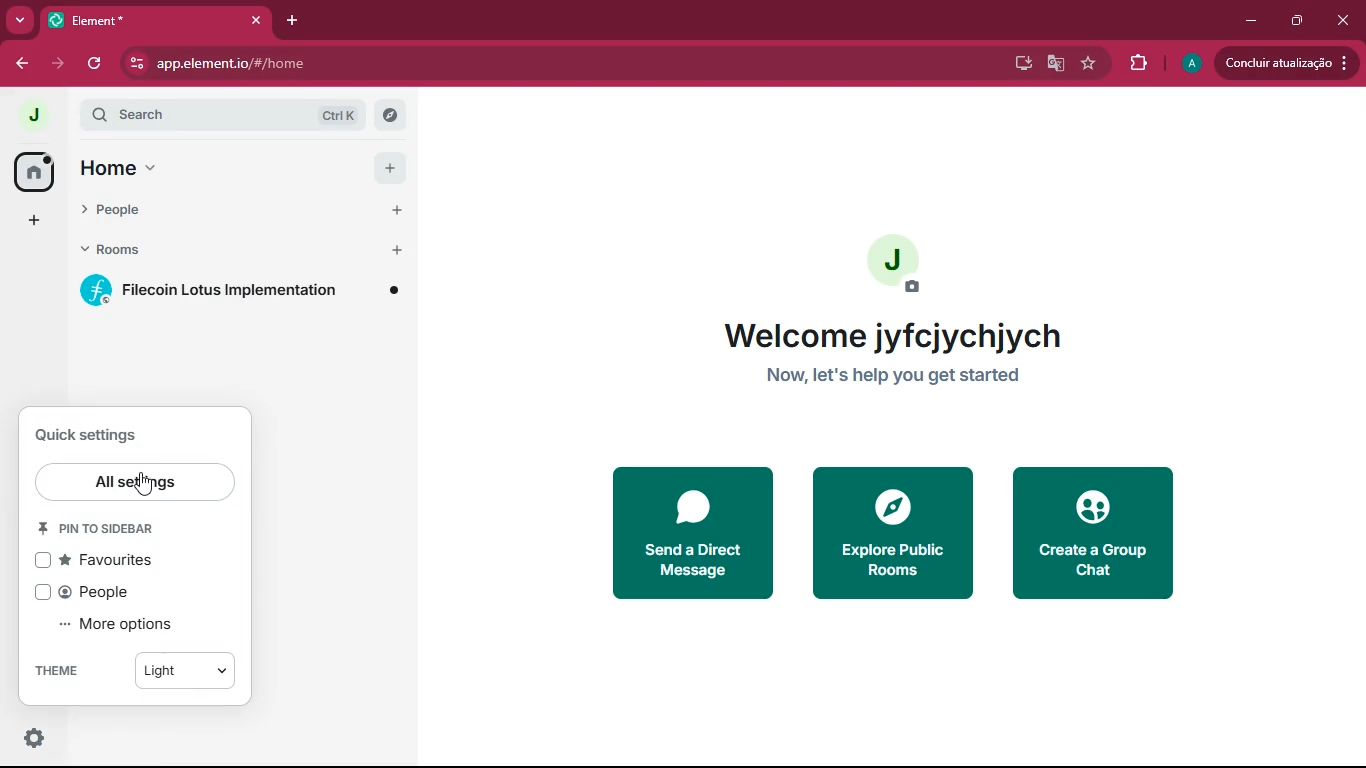 This screenshot has width=1366, height=768. What do you see at coordinates (256, 21) in the screenshot?
I see `close tab` at bounding box center [256, 21].